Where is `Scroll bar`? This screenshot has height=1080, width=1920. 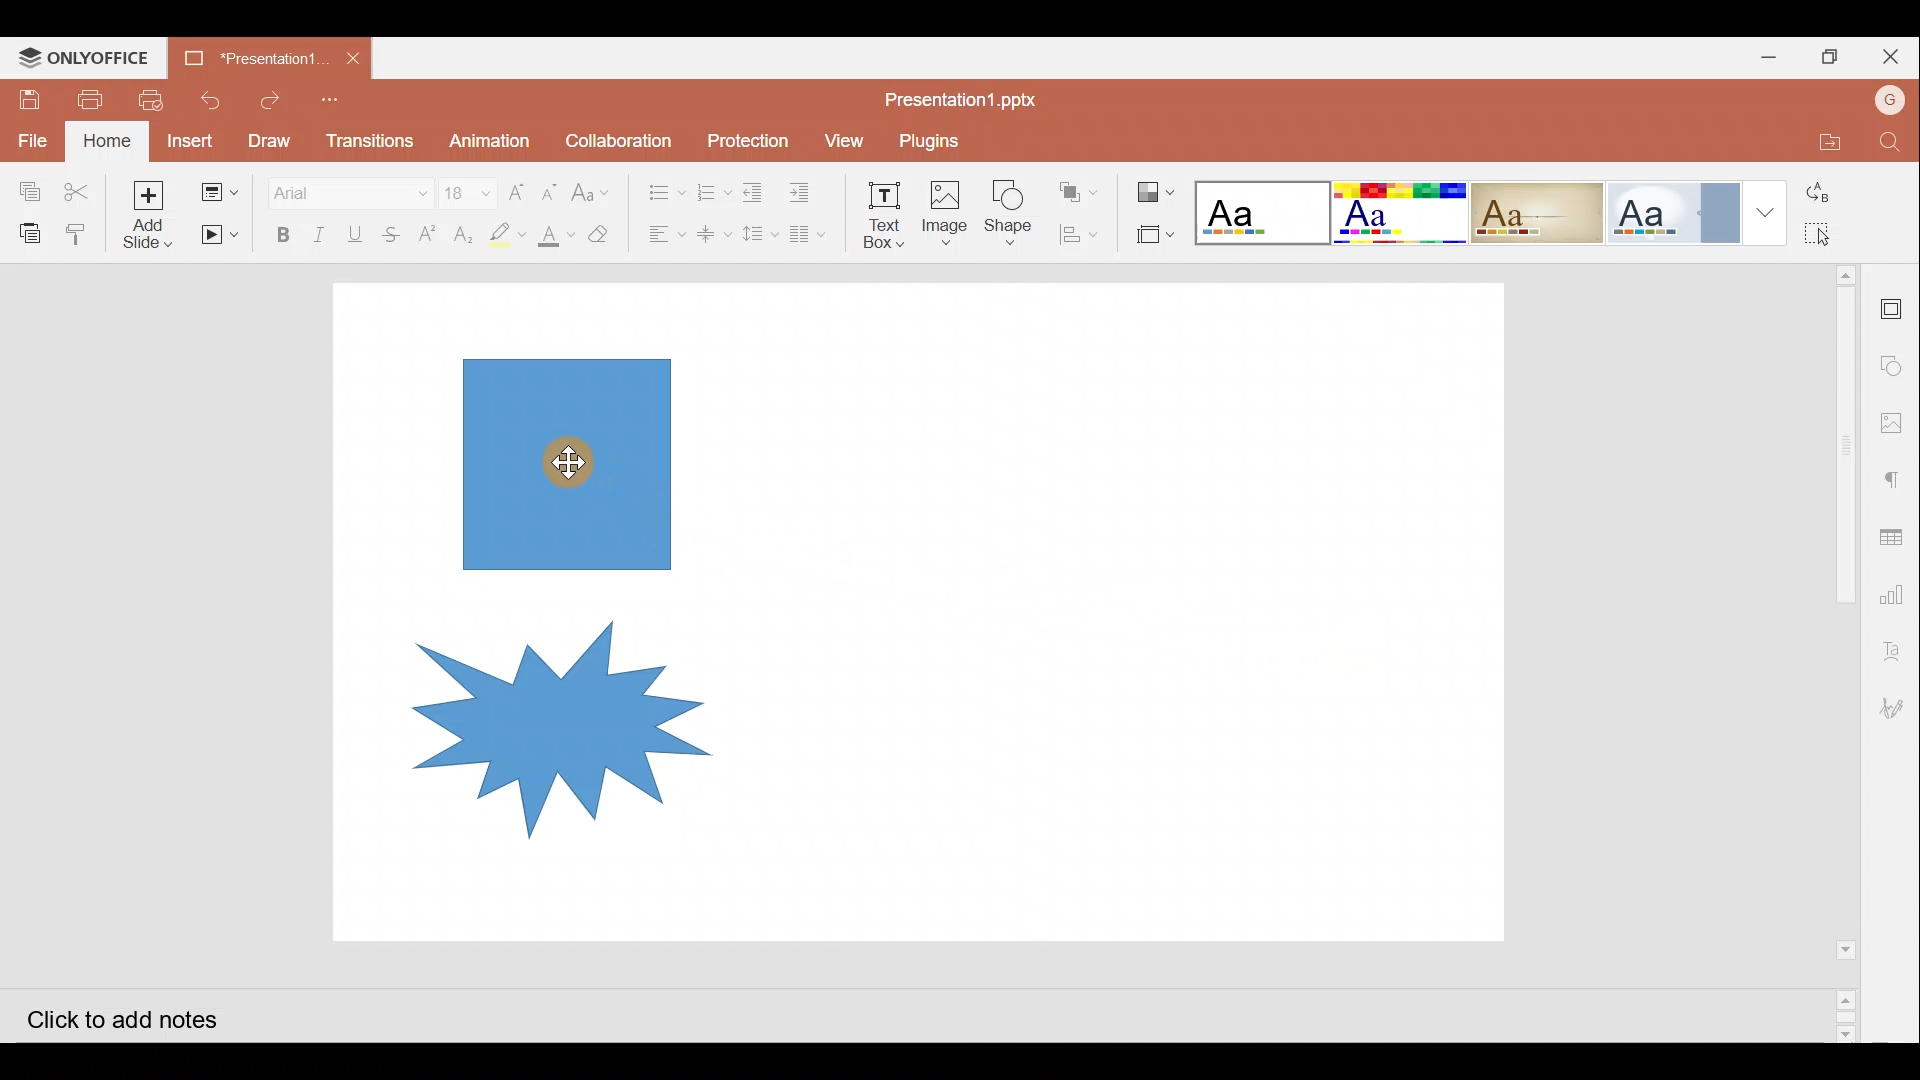
Scroll bar is located at coordinates (1832, 652).